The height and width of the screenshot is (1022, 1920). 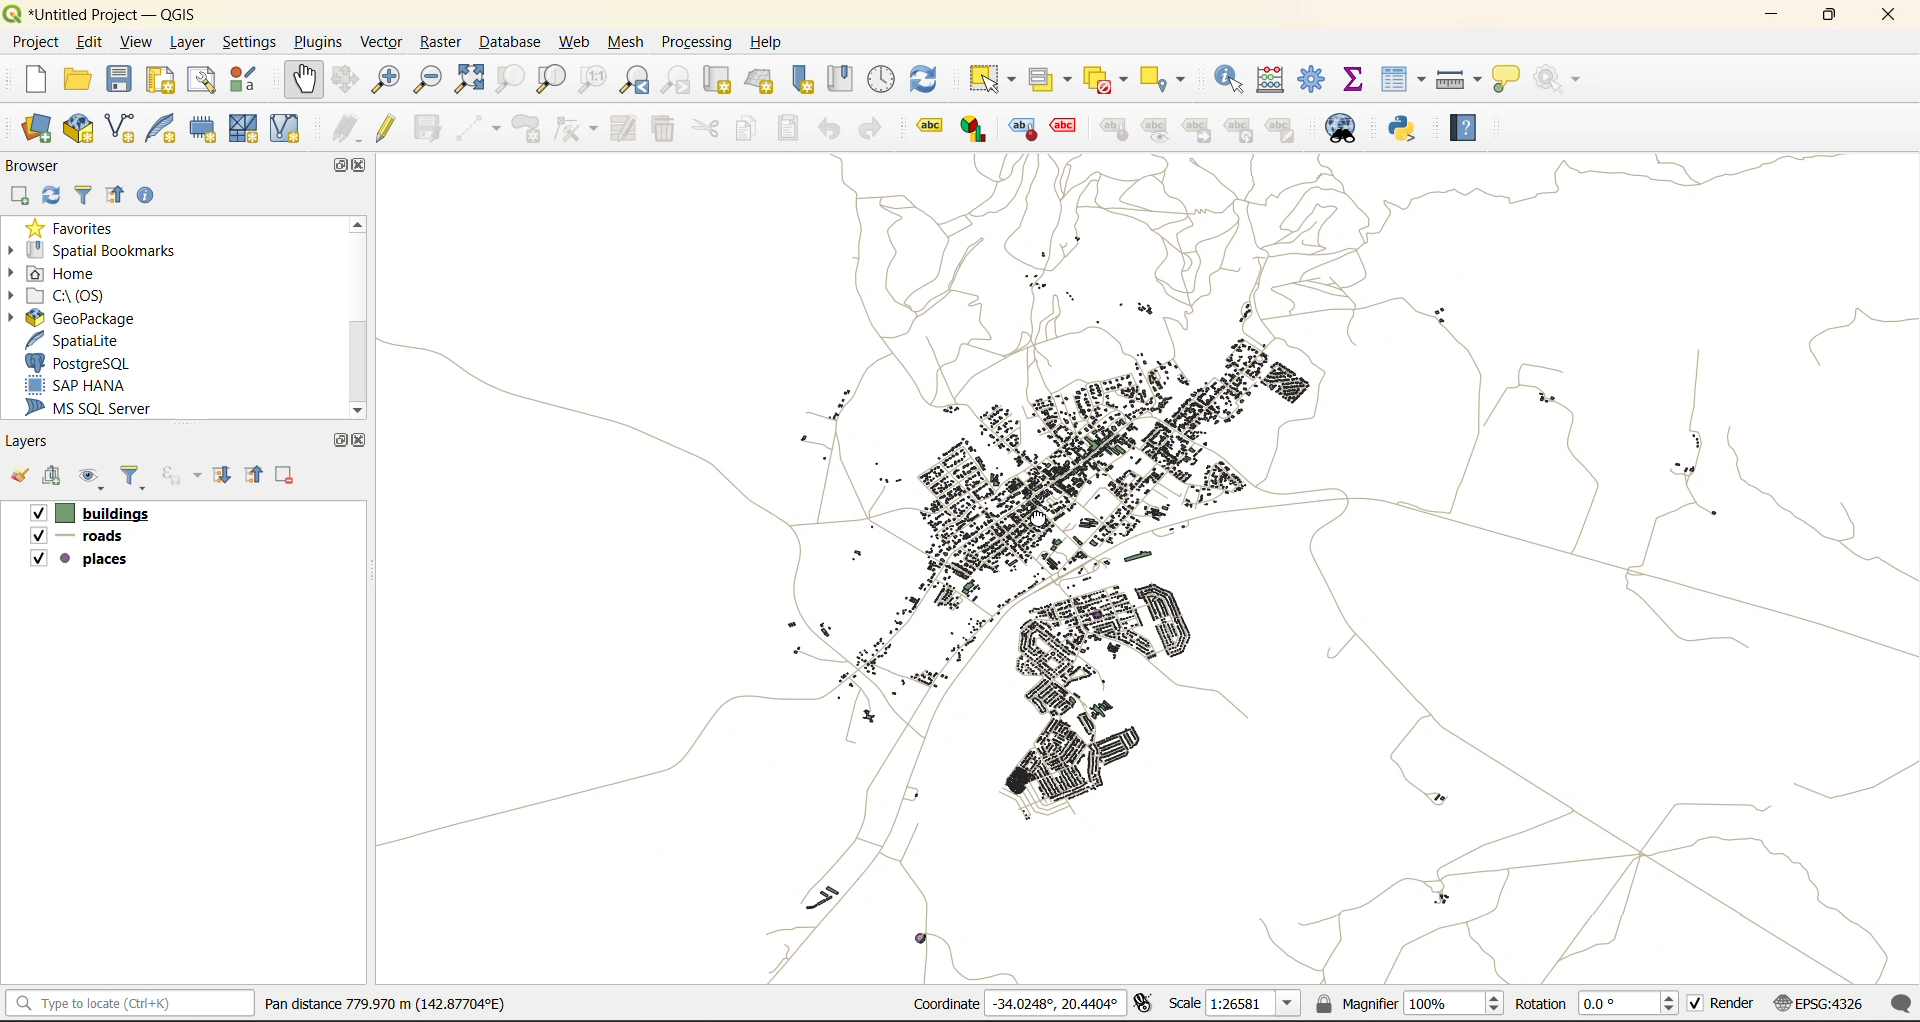 What do you see at coordinates (706, 129) in the screenshot?
I see `cut` at bounding box center [706, 129].